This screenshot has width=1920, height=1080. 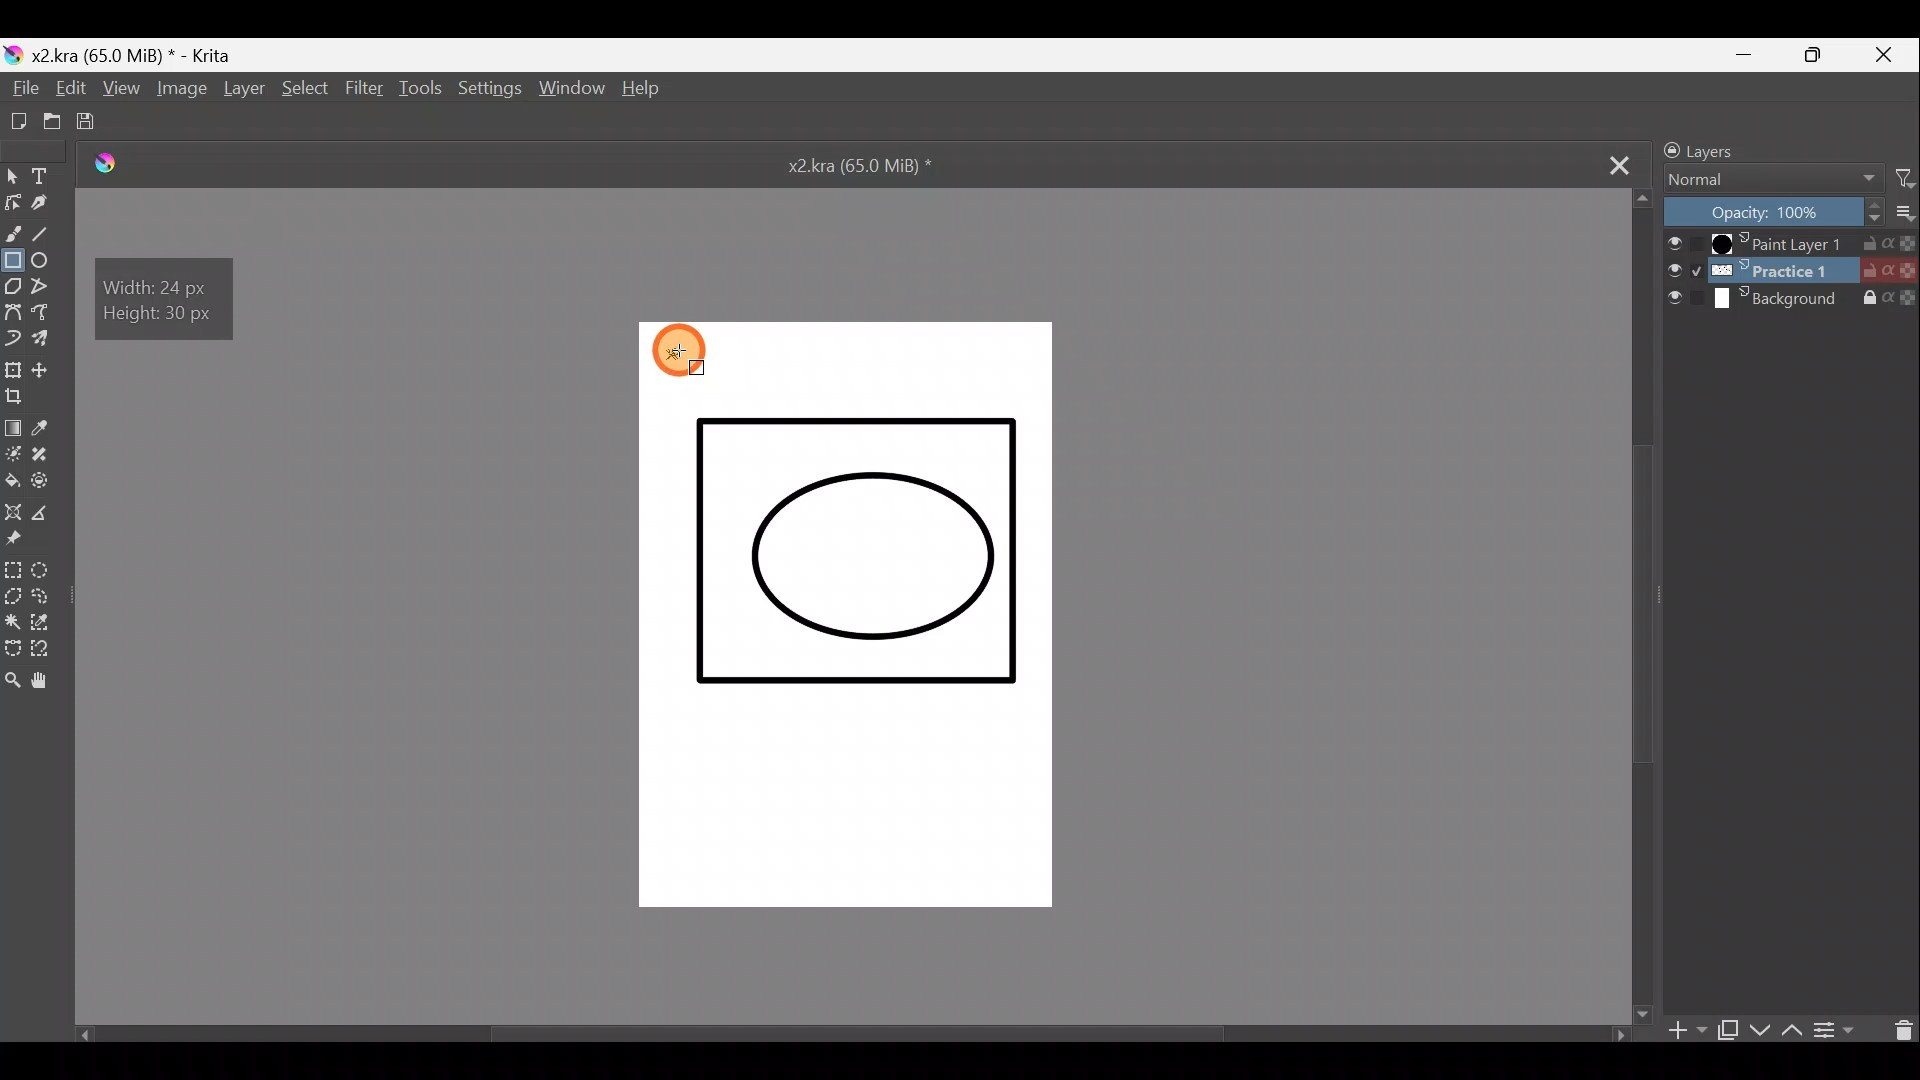 I want to click on Tools, so click(x=421, y=88).